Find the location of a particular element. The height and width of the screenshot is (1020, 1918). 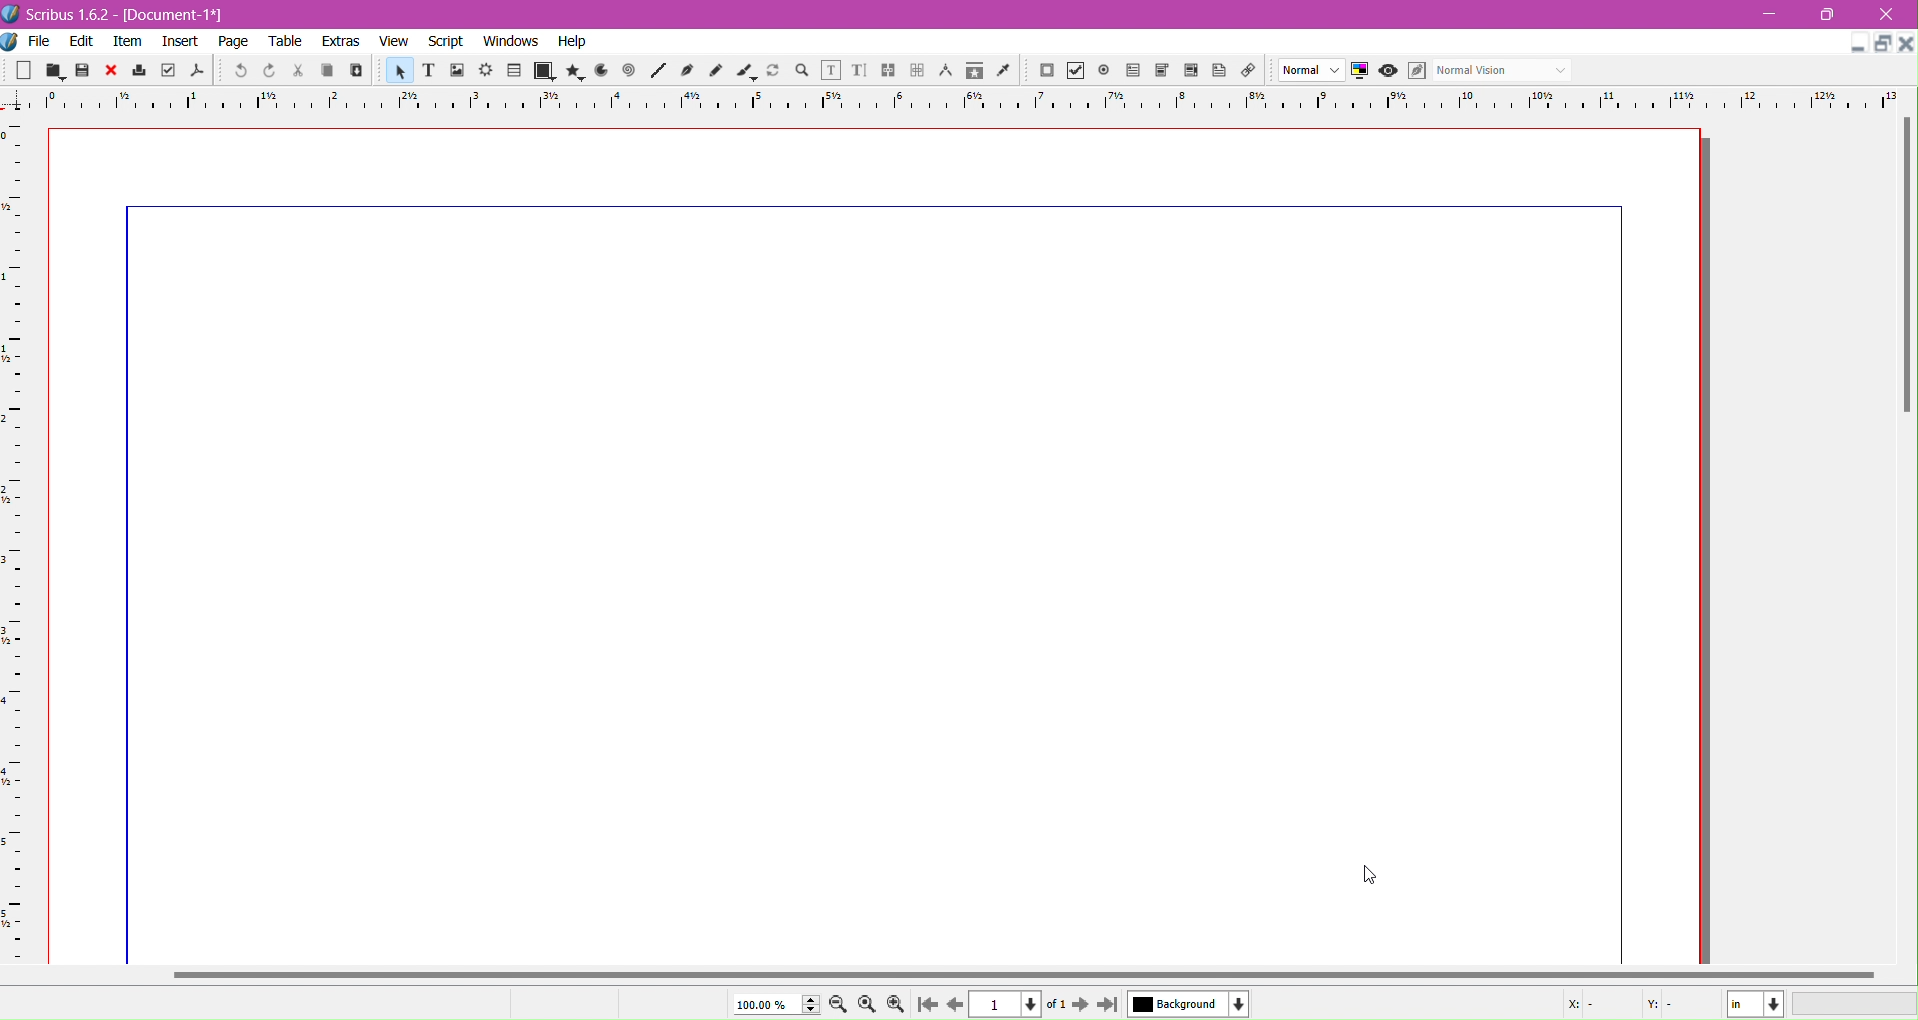

save is located at coordinates (82, 72).